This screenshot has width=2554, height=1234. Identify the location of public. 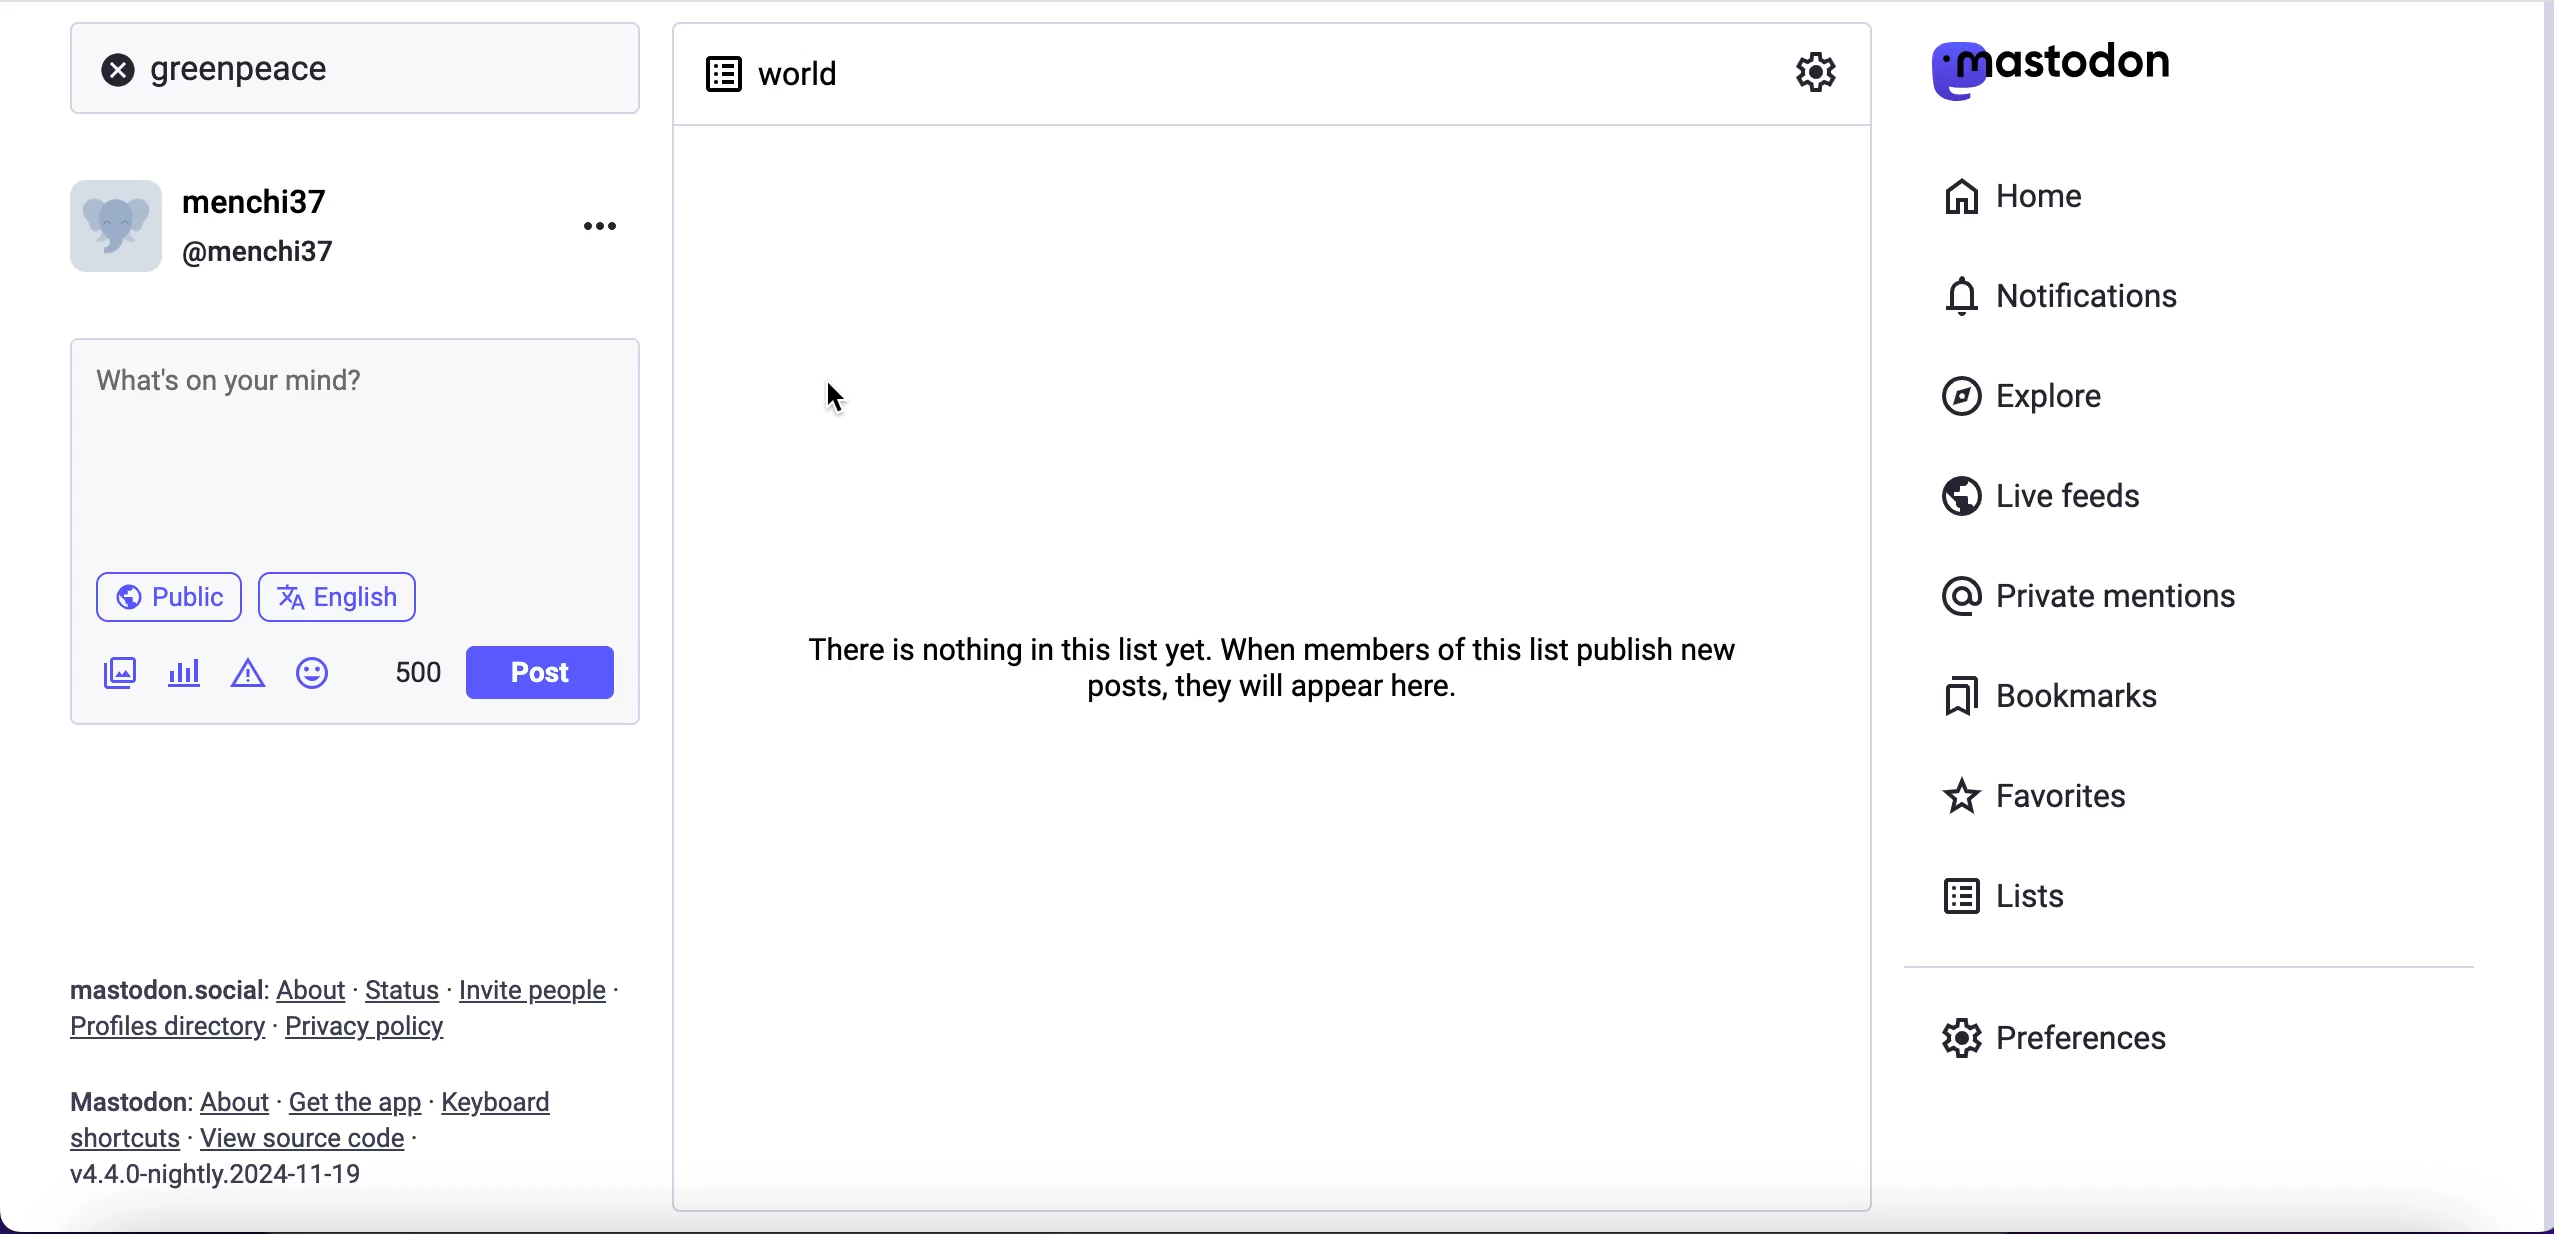
(166, 602).